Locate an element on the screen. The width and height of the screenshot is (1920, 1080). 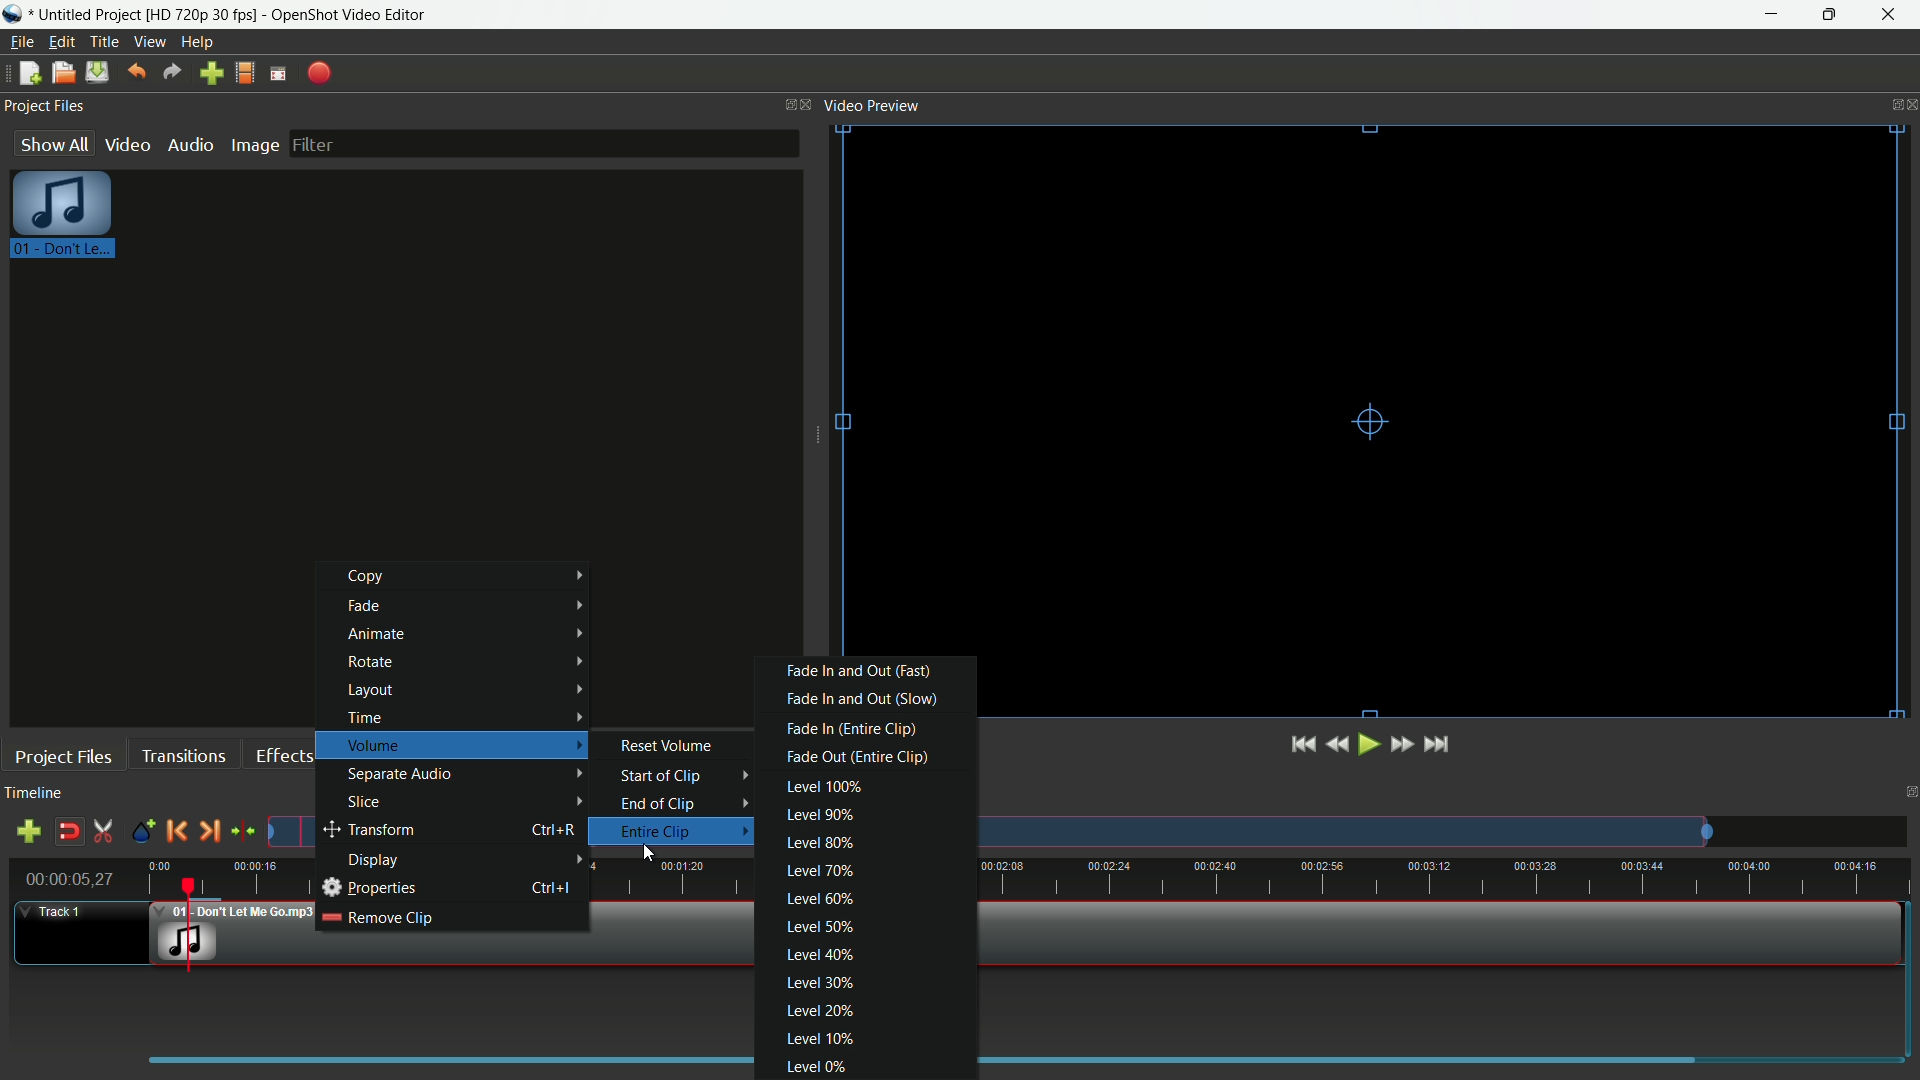
project files is located at coordinates (62, 755).